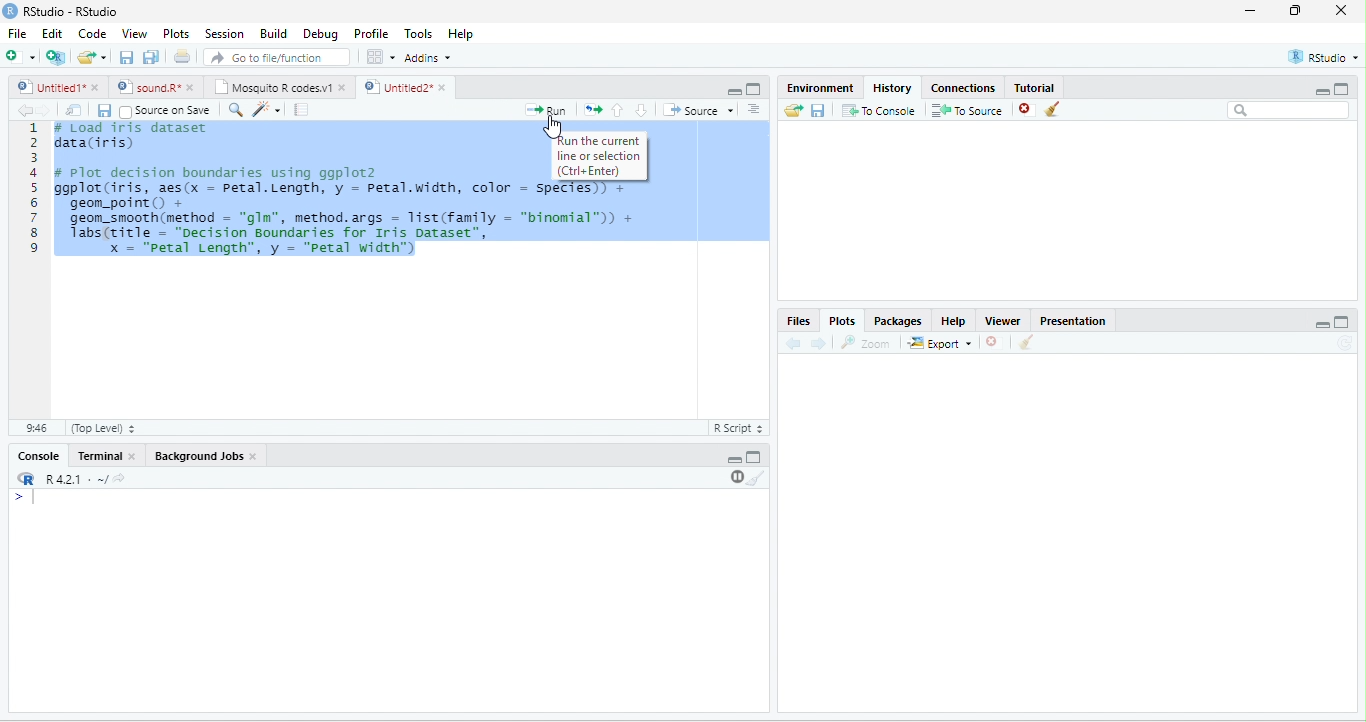  What do you see at coordinates (92, 33) in the screenshot?
I see `Code` at bounding box center [92, 33].